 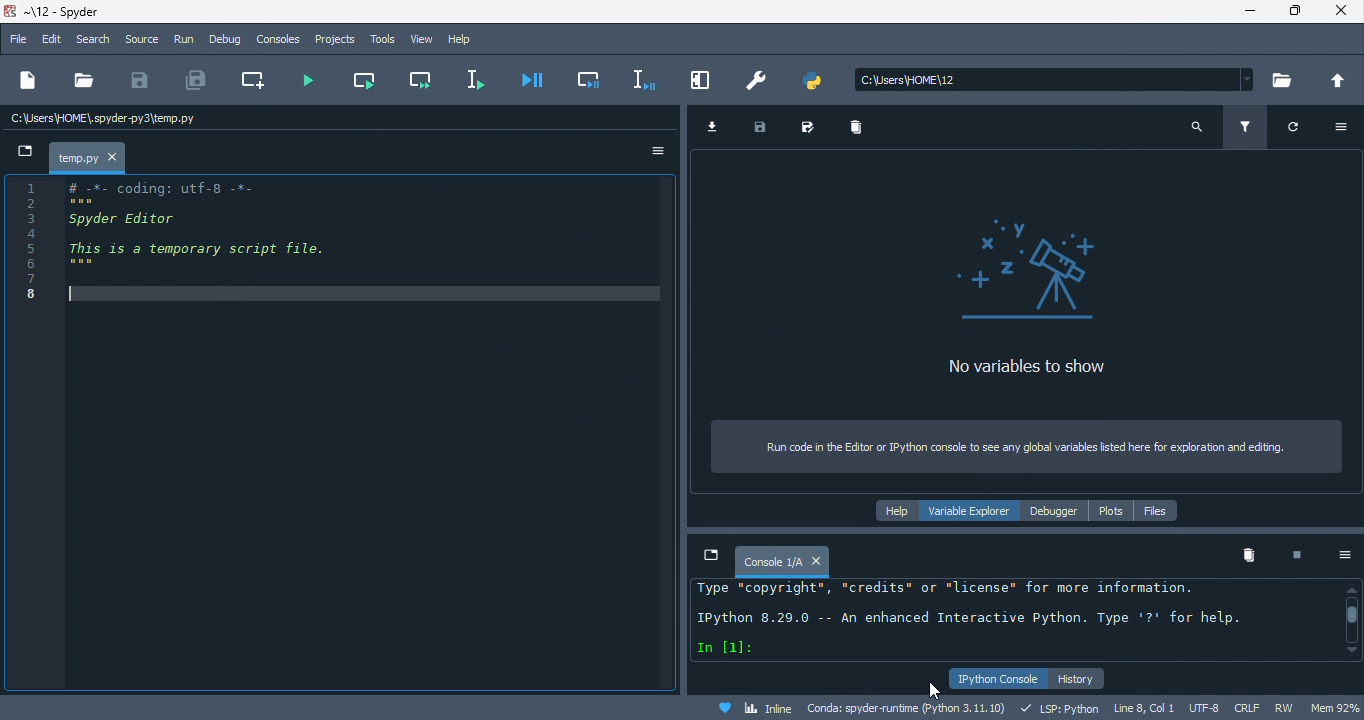 What do you see at coordinates (54, 40) in the screenshot?
I see `edit` at bounding box center [54, 40].